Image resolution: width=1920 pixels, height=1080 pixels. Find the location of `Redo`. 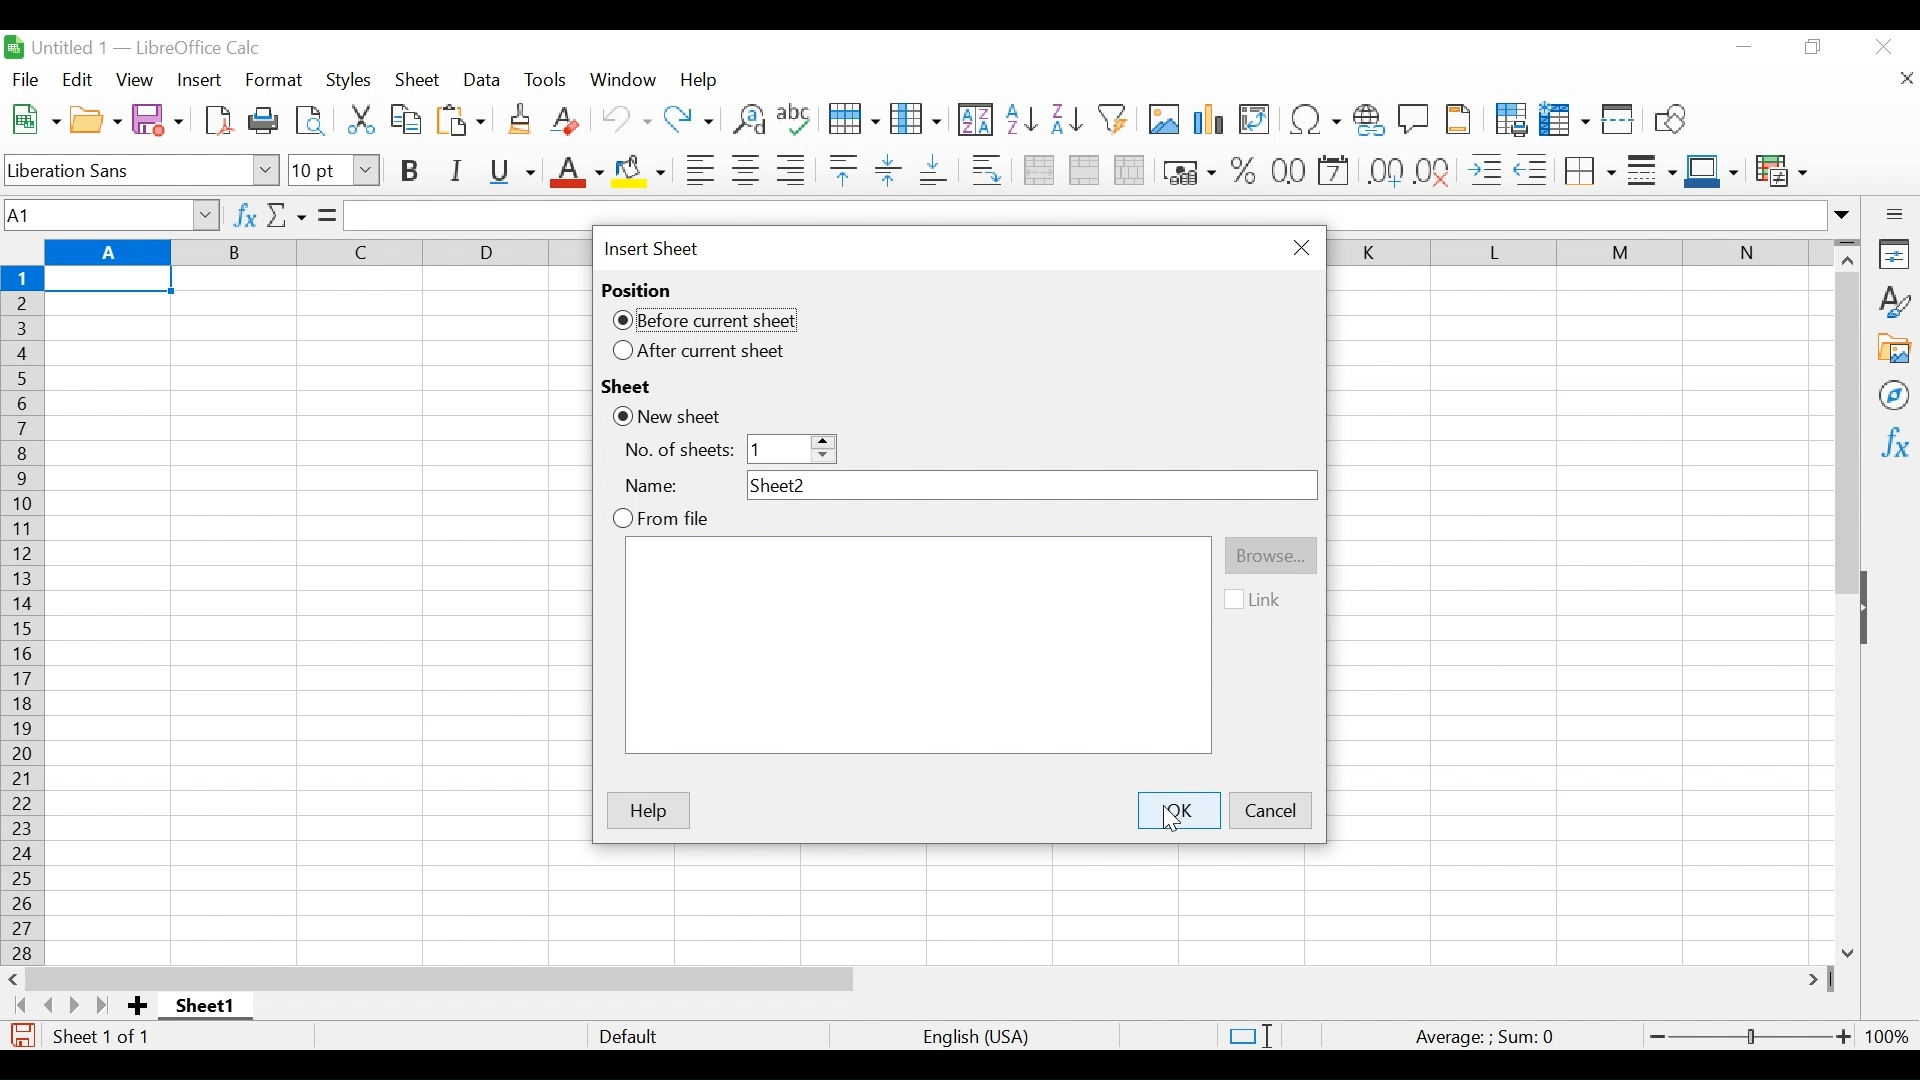

Redo is located at coordinates (688, 120).